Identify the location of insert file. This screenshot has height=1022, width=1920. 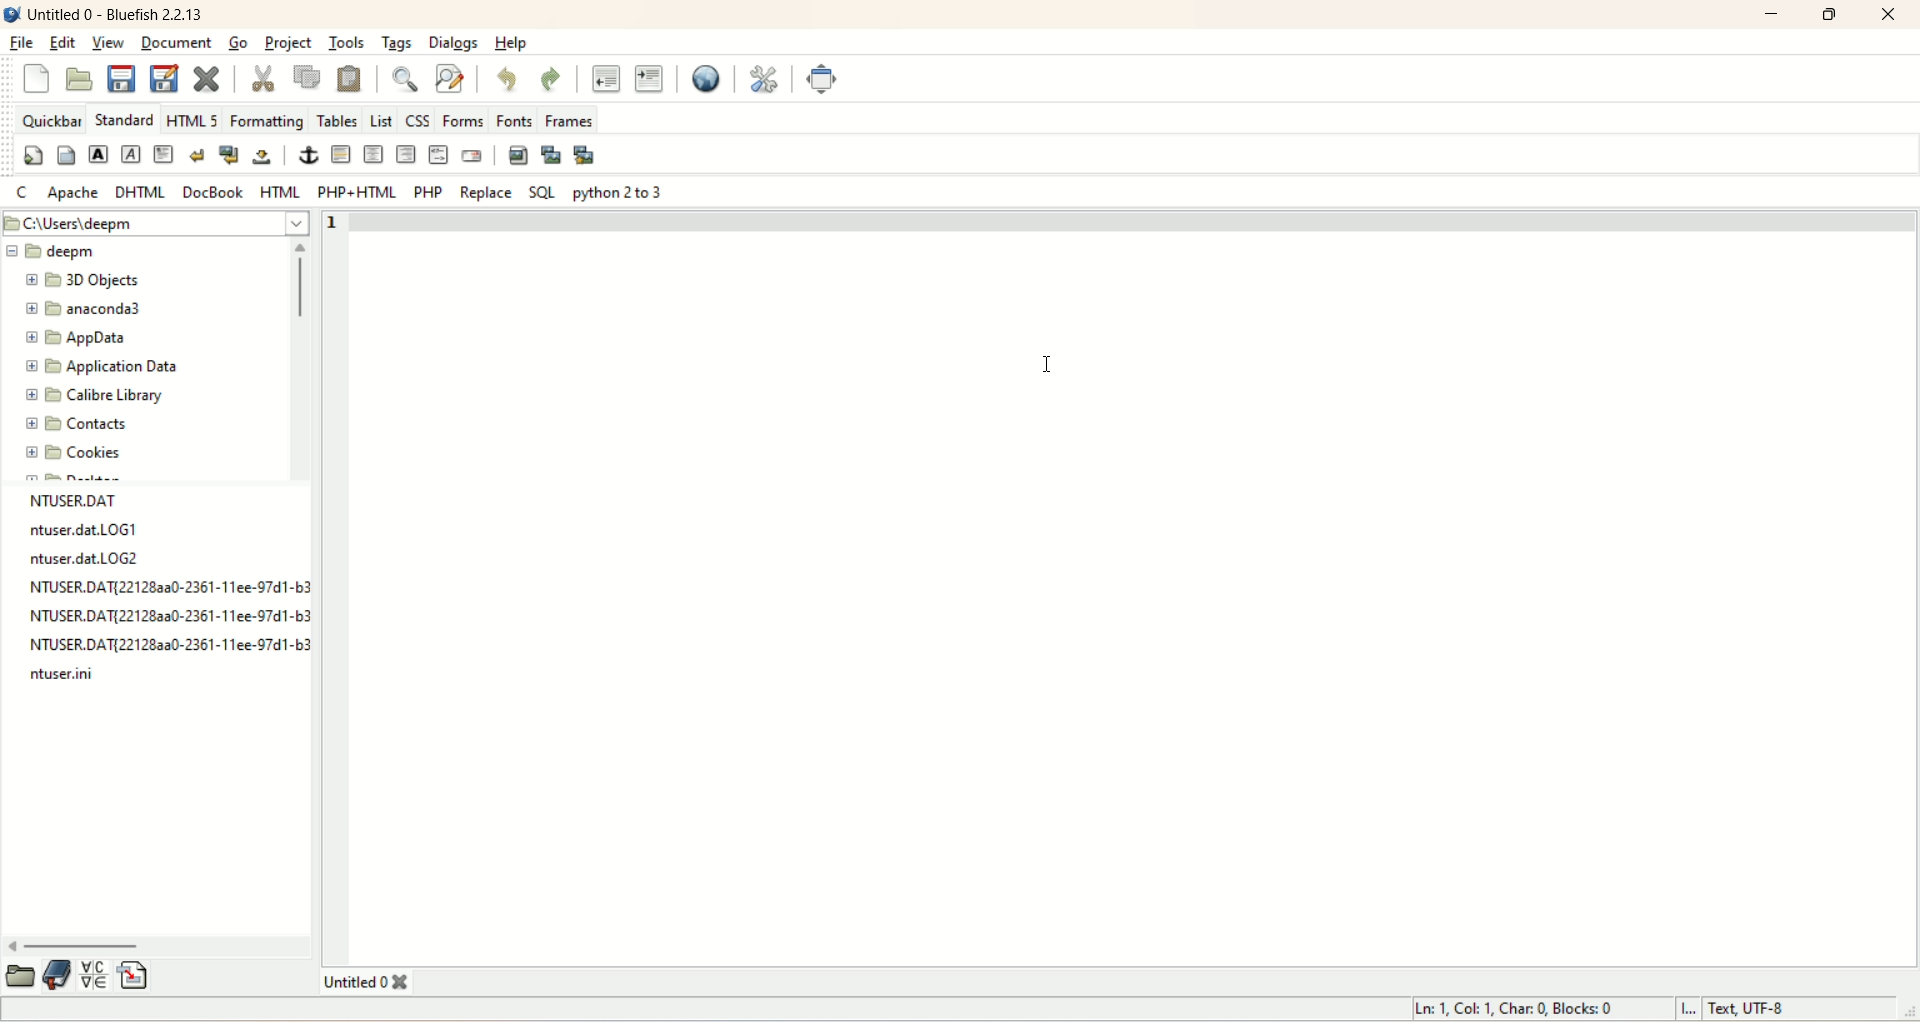
(135, 975).